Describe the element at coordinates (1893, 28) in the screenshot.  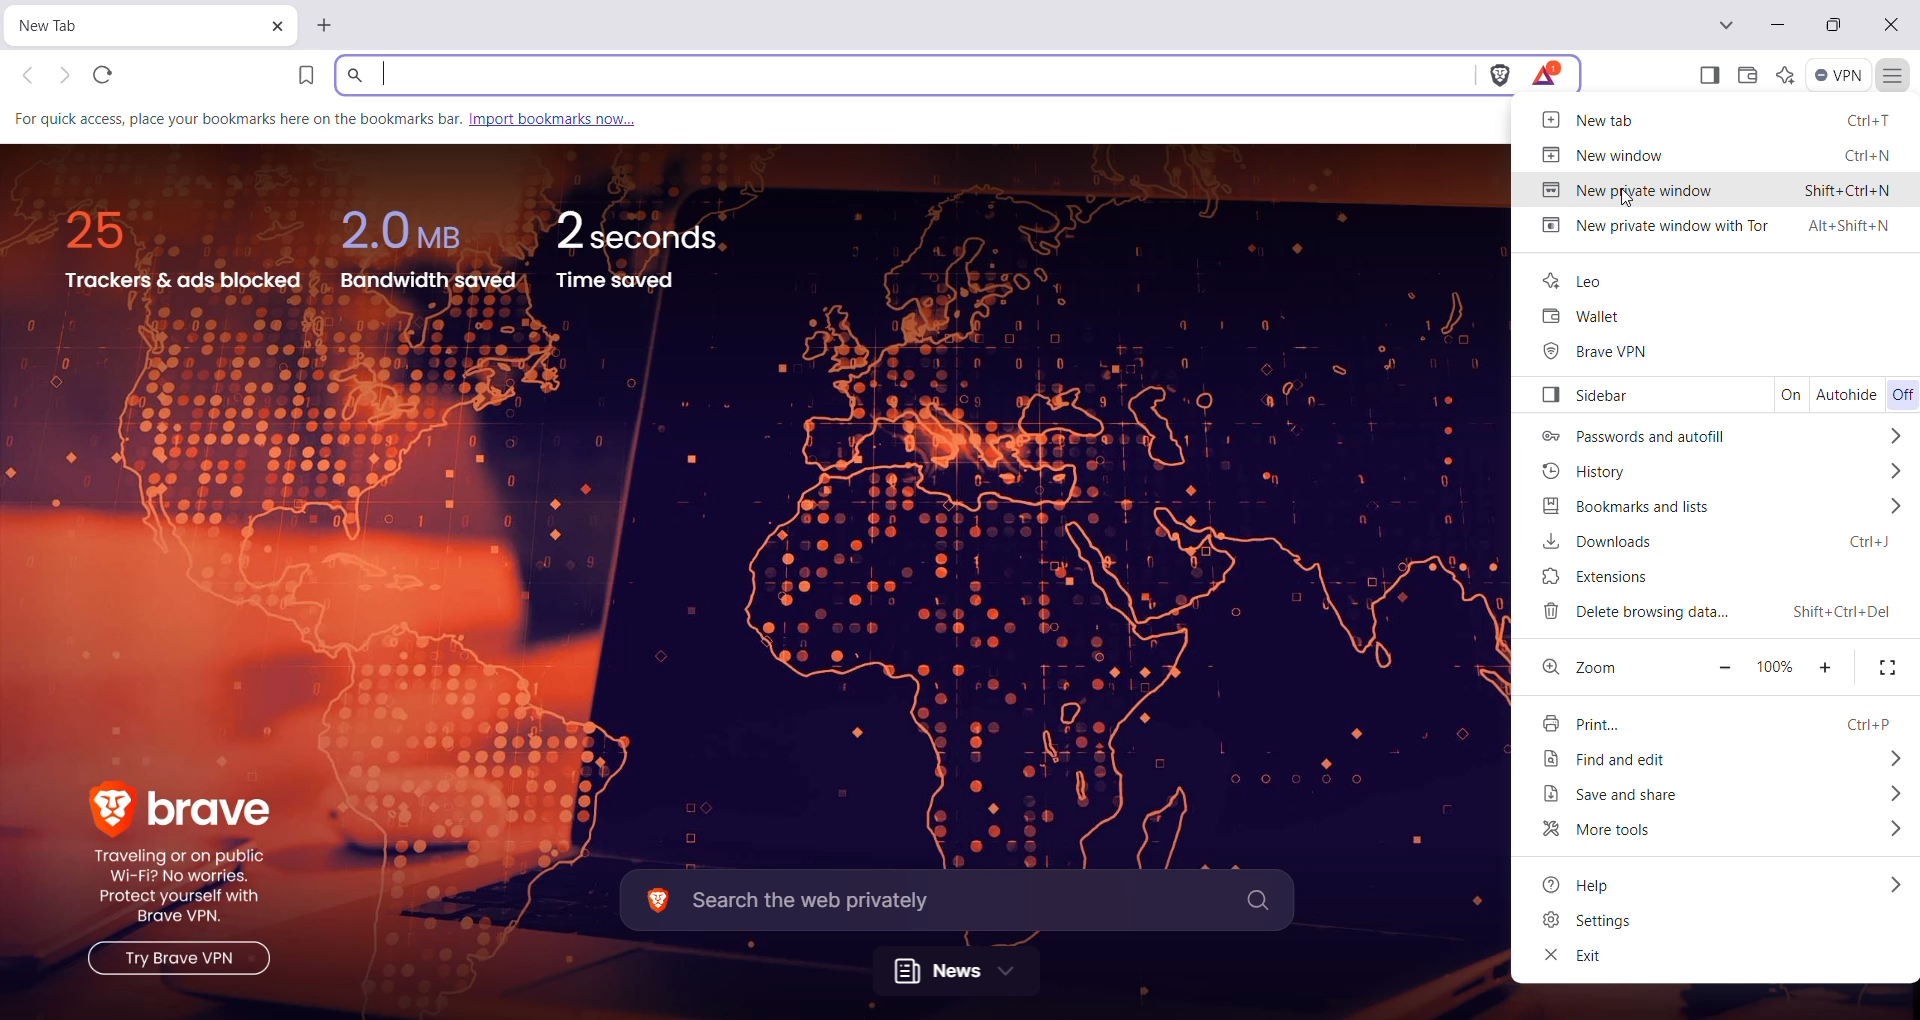
I see `Close` at that location.